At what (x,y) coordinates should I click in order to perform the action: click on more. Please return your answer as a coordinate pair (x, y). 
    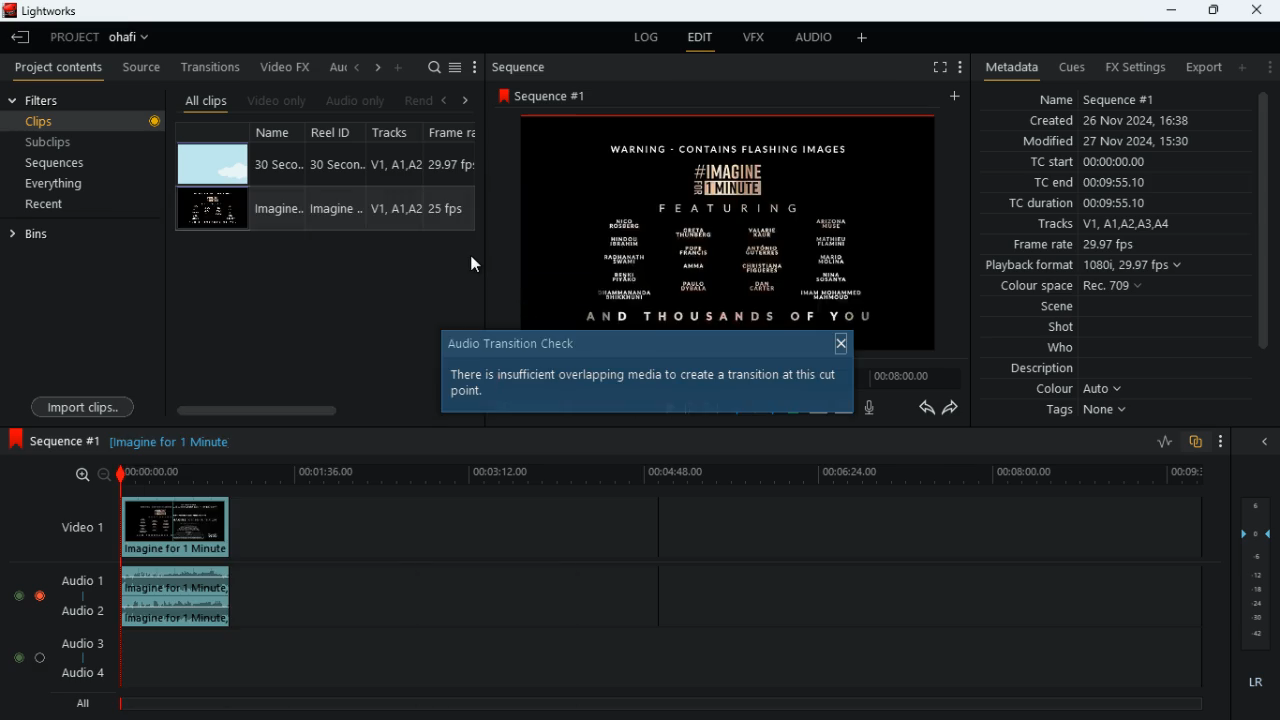
    Looking at the image, I should click on (1268, 66).